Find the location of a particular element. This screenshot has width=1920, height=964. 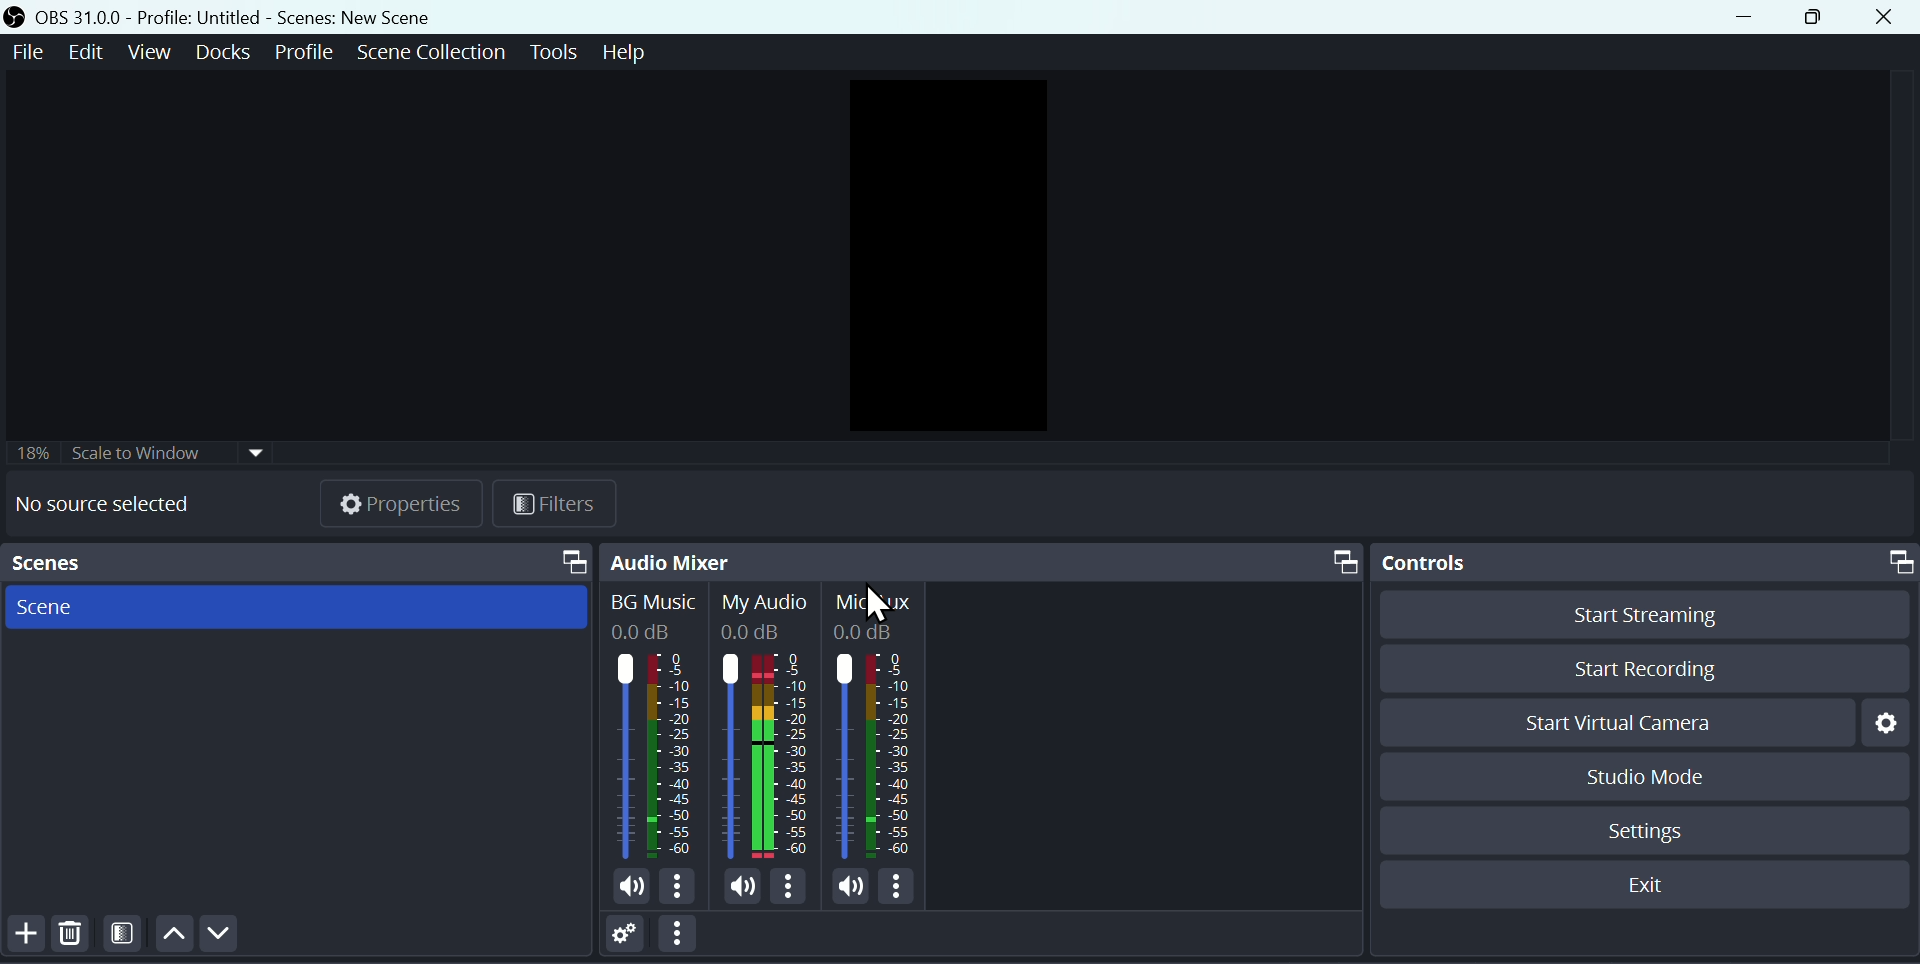

Mic Aux is located at coordinates (883, 596).